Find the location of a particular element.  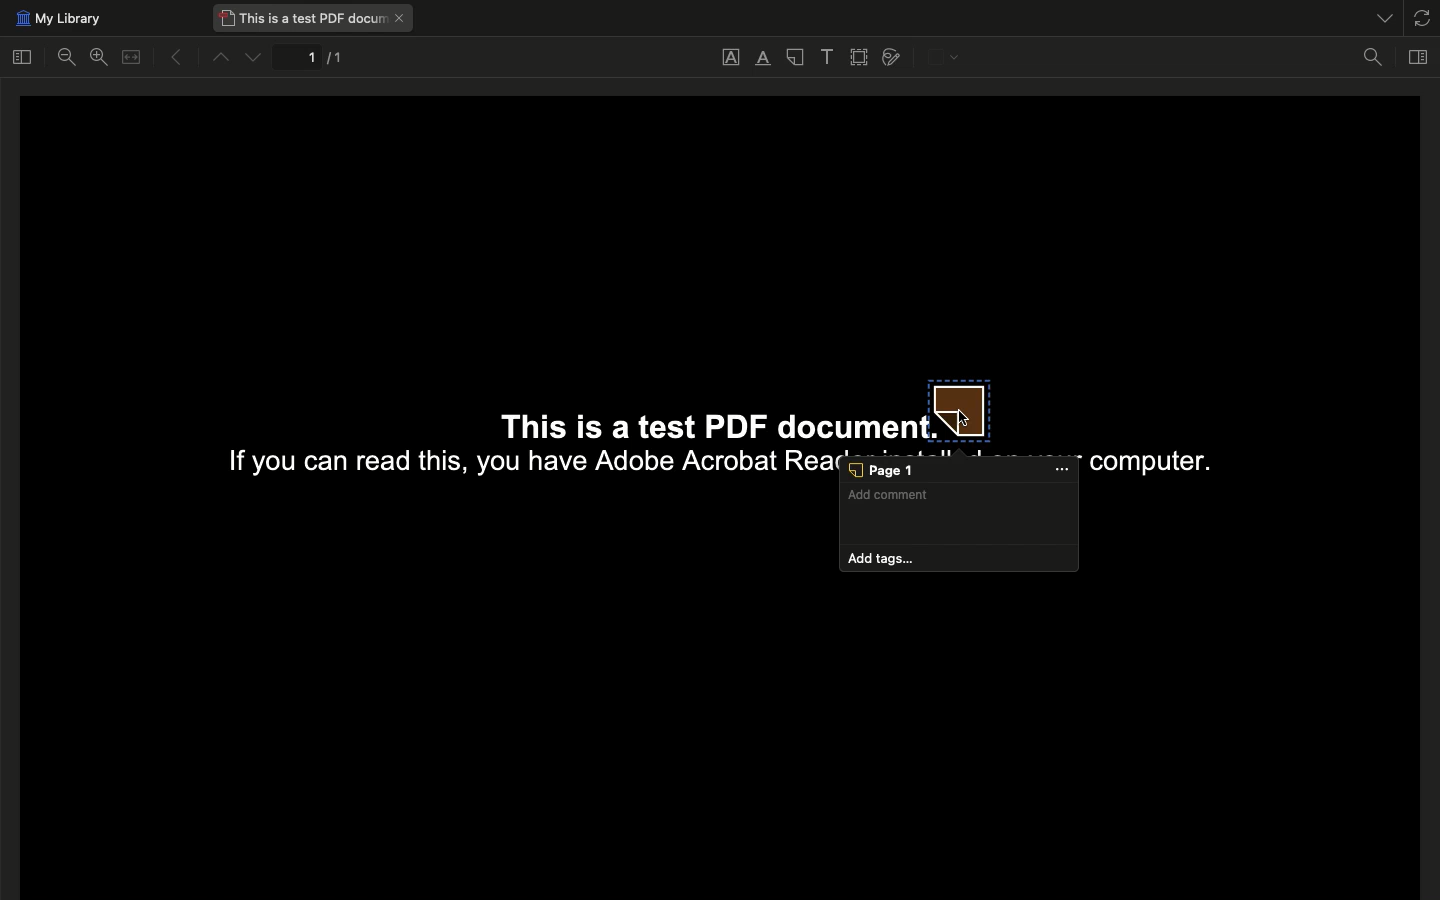

Note annotation is located at coordinates (961, 411).